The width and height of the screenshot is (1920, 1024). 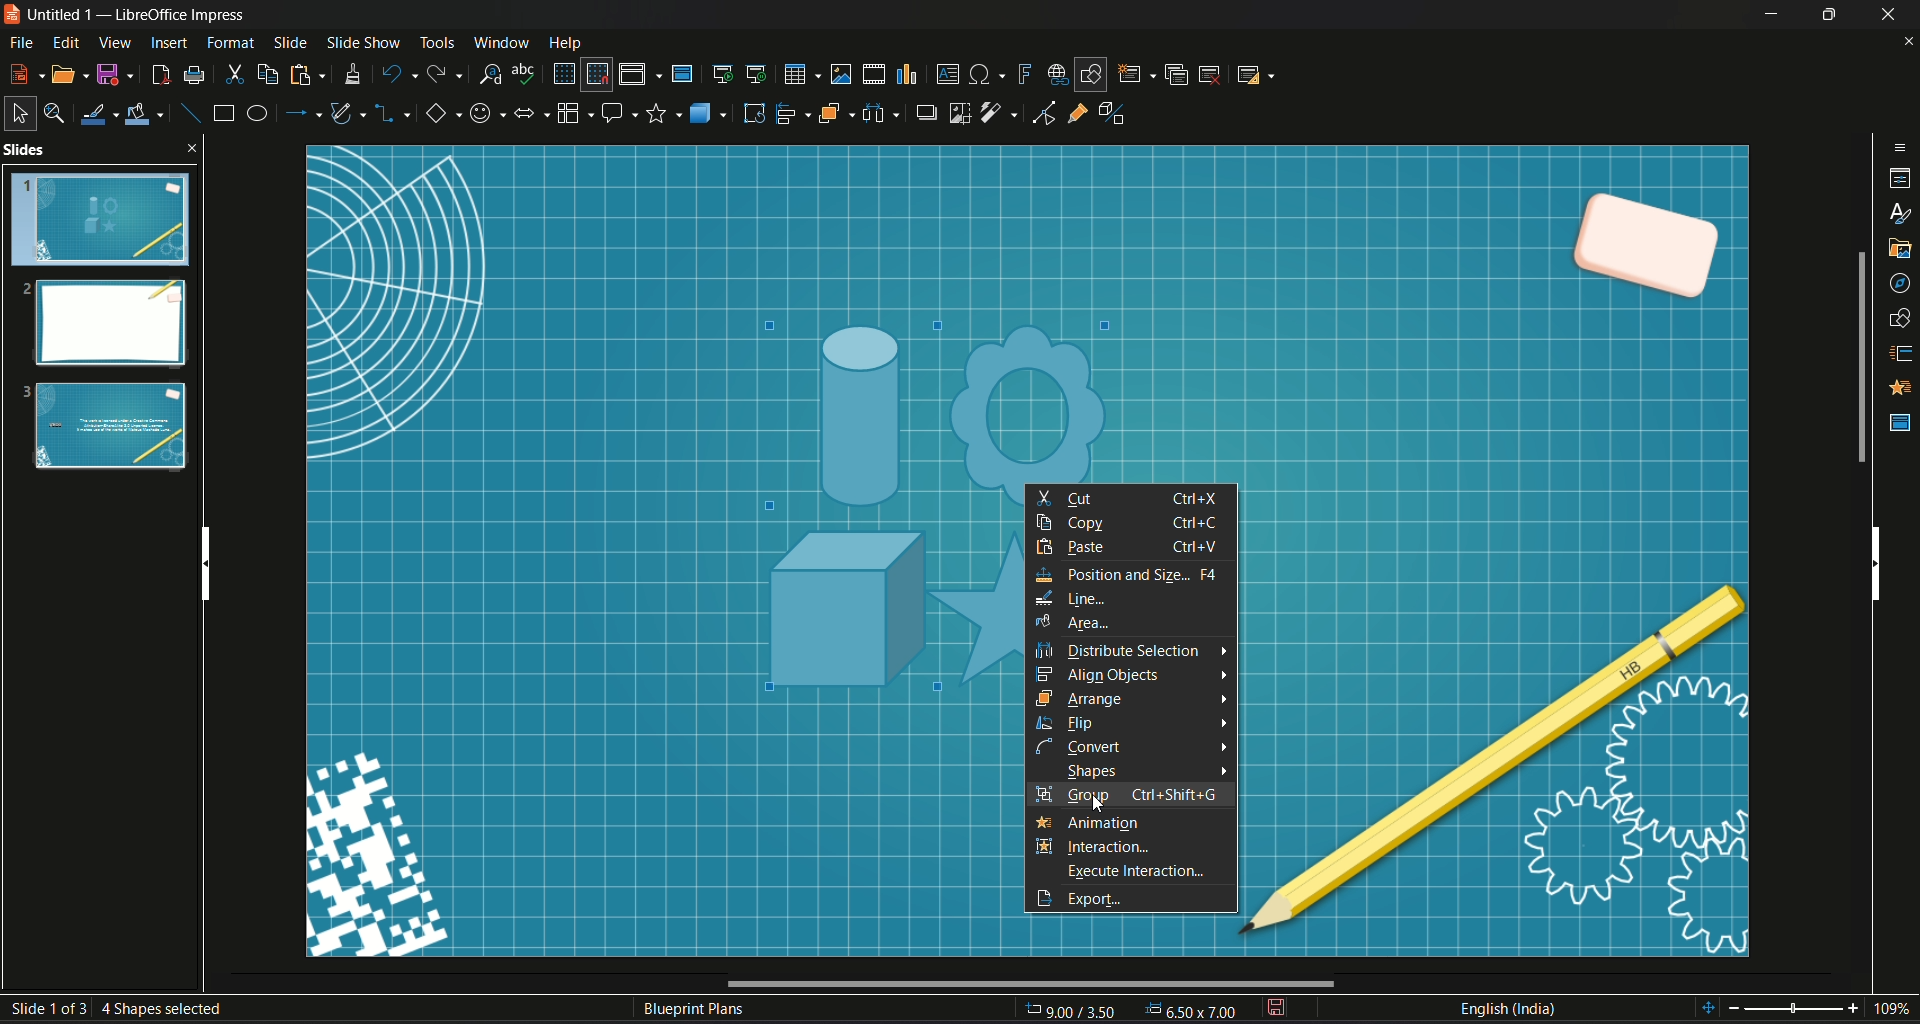 What do you see at coordinates (235, 75) in the screenshot?
I see `cut` at bounding box center [235, 75].